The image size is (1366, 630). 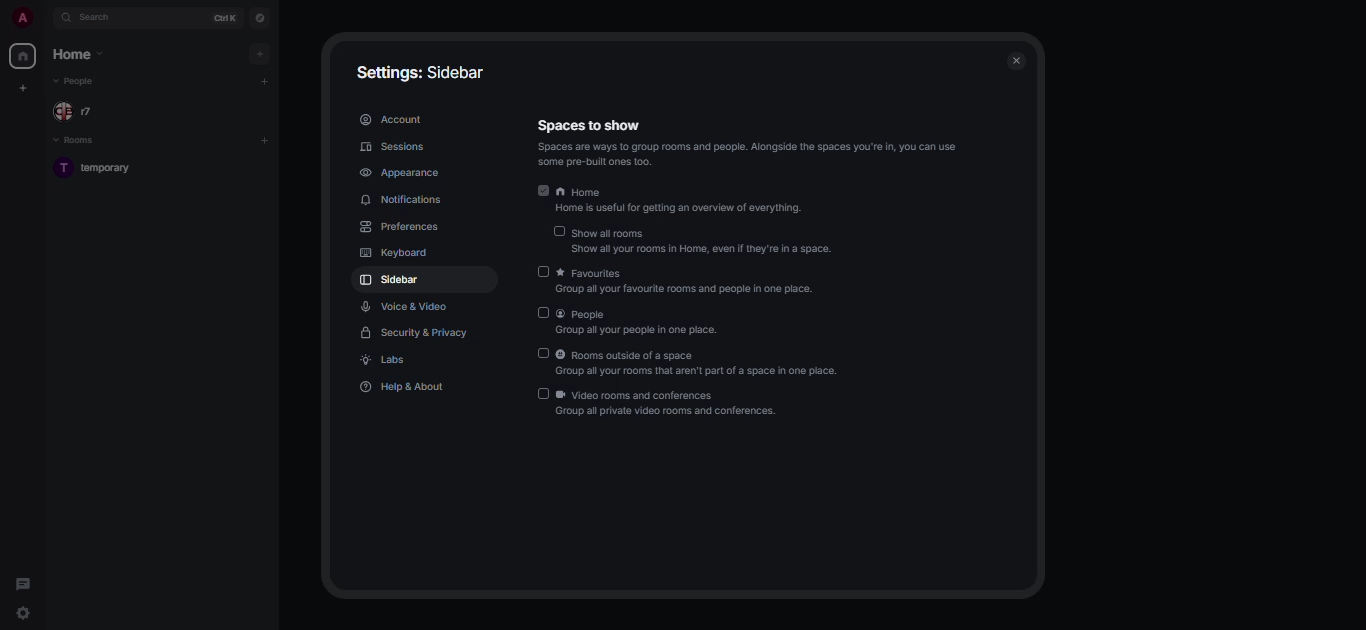 I want to click on sessions, so click(x=393, y=147).